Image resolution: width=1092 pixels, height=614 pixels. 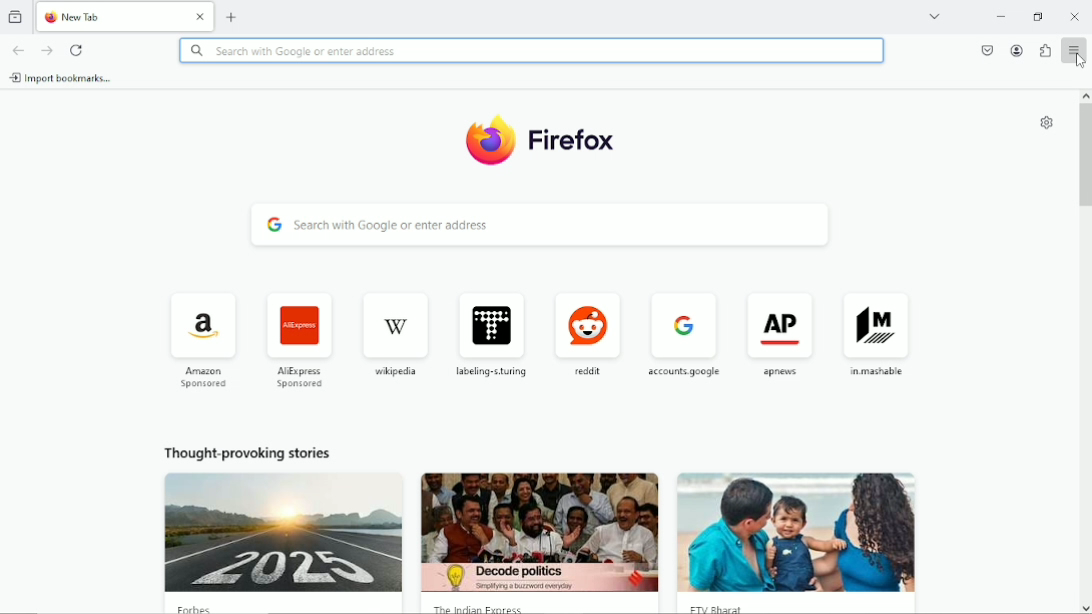 What do you see at coordinates (878, 333) in the screenshot?
I see `mashable` at bounding box center [878, 333].